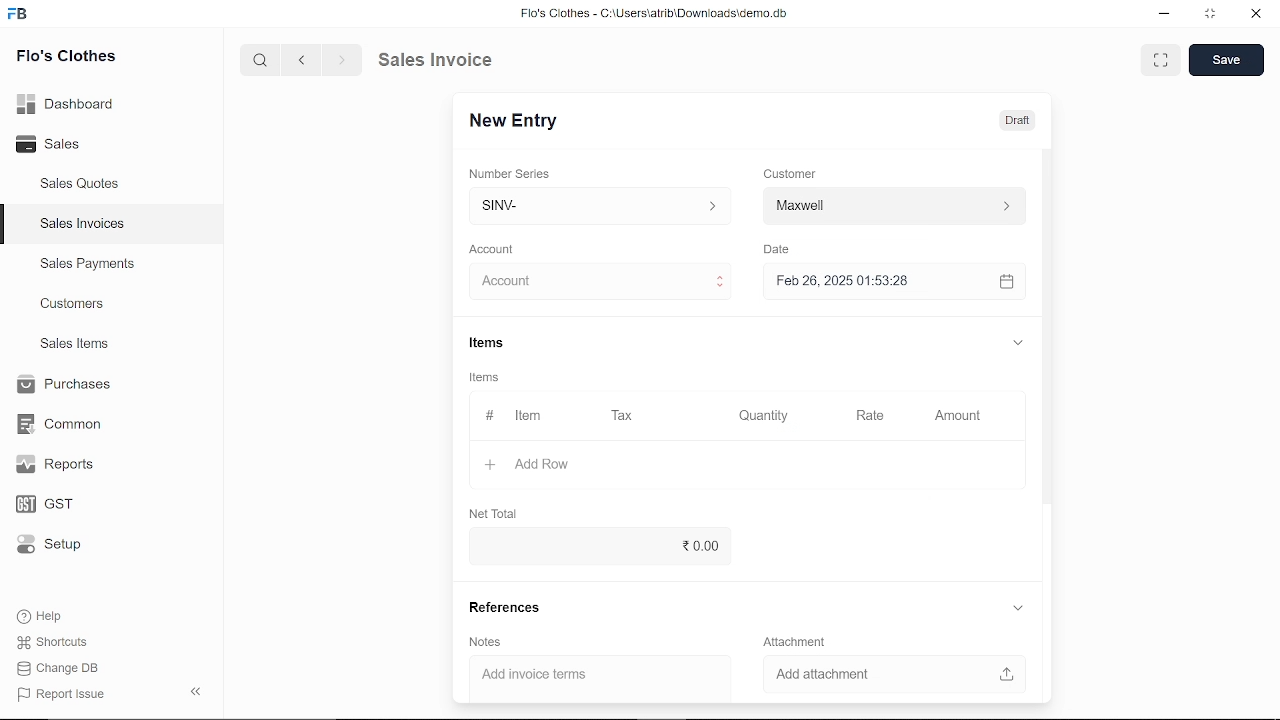 The image size is (1280, 720). I want to click on Notes, so click(483, 642).